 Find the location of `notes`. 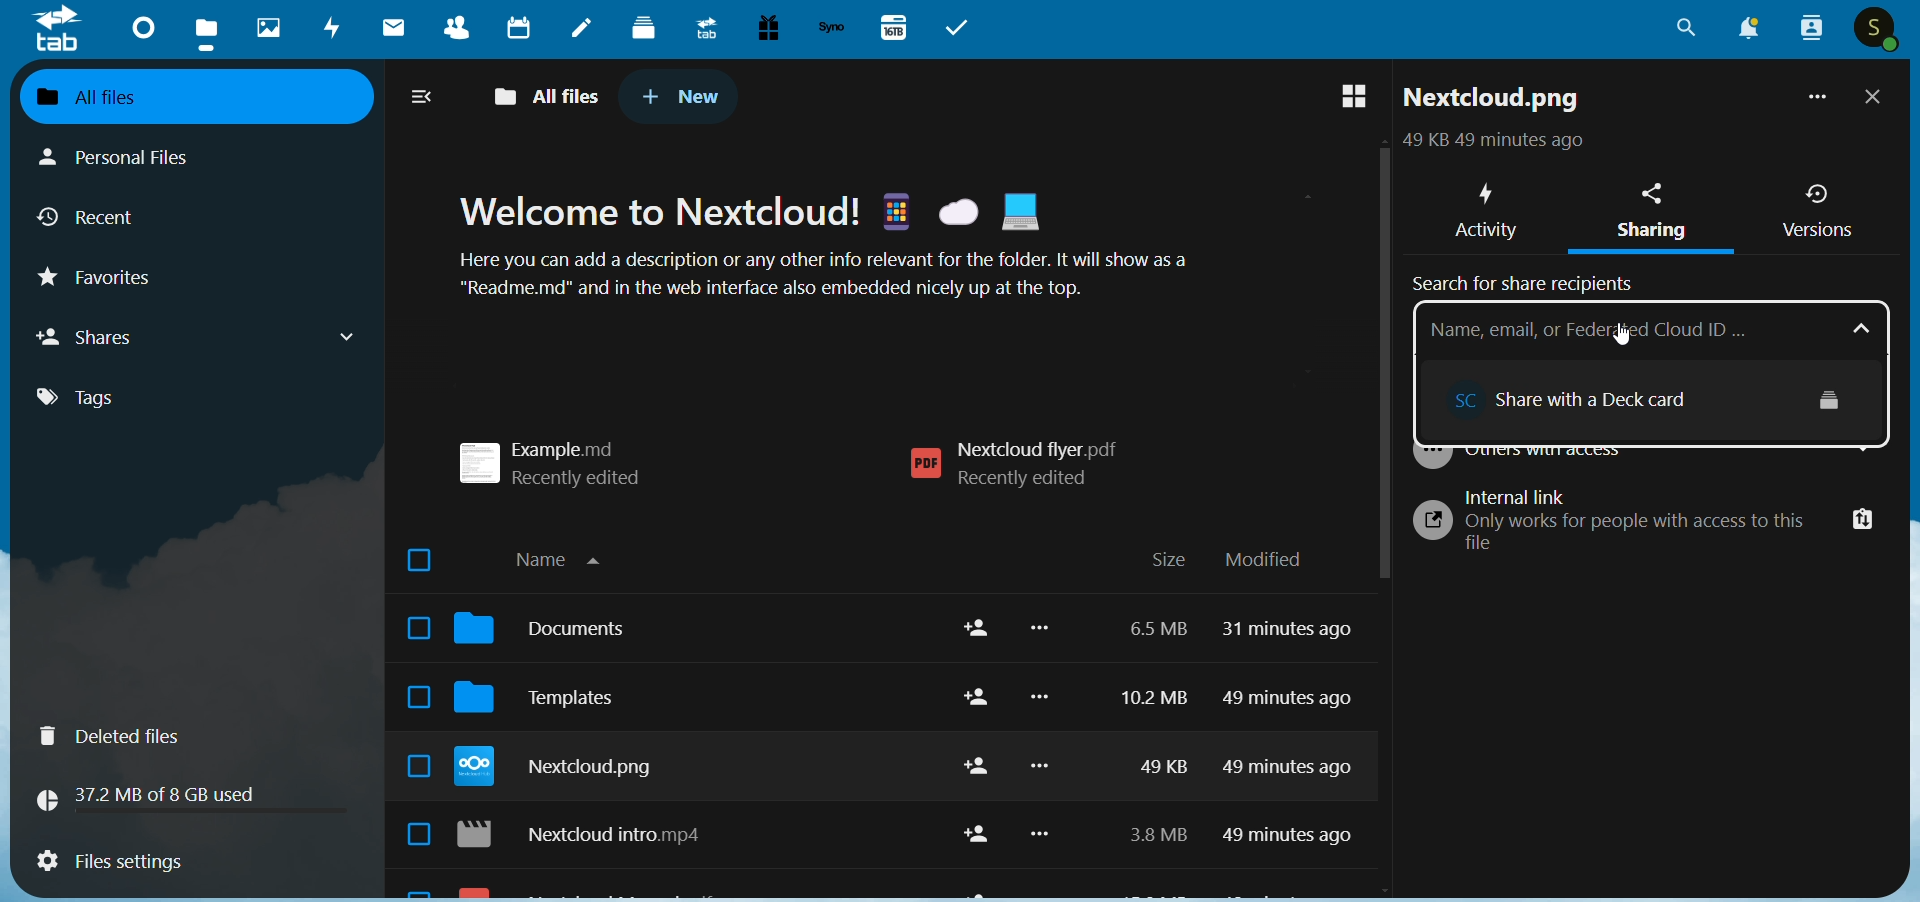

notes is located at coordinates (582, 30).